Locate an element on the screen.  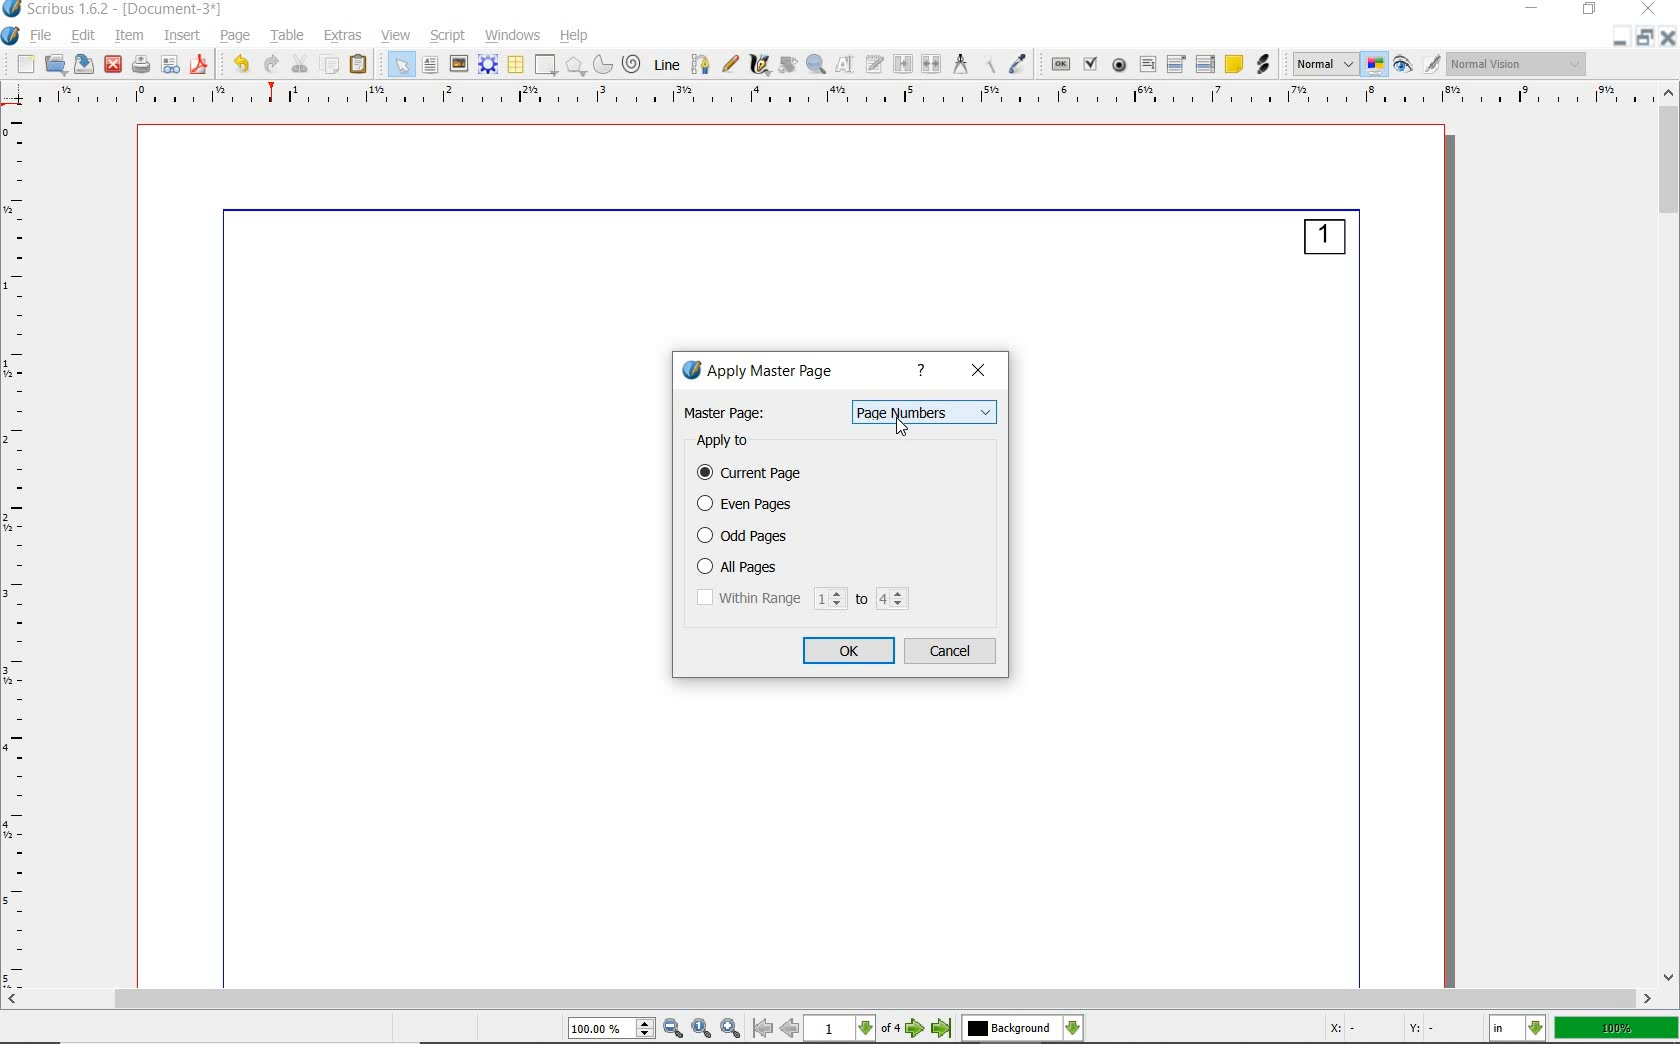
table is located at coordinates (516, 63).